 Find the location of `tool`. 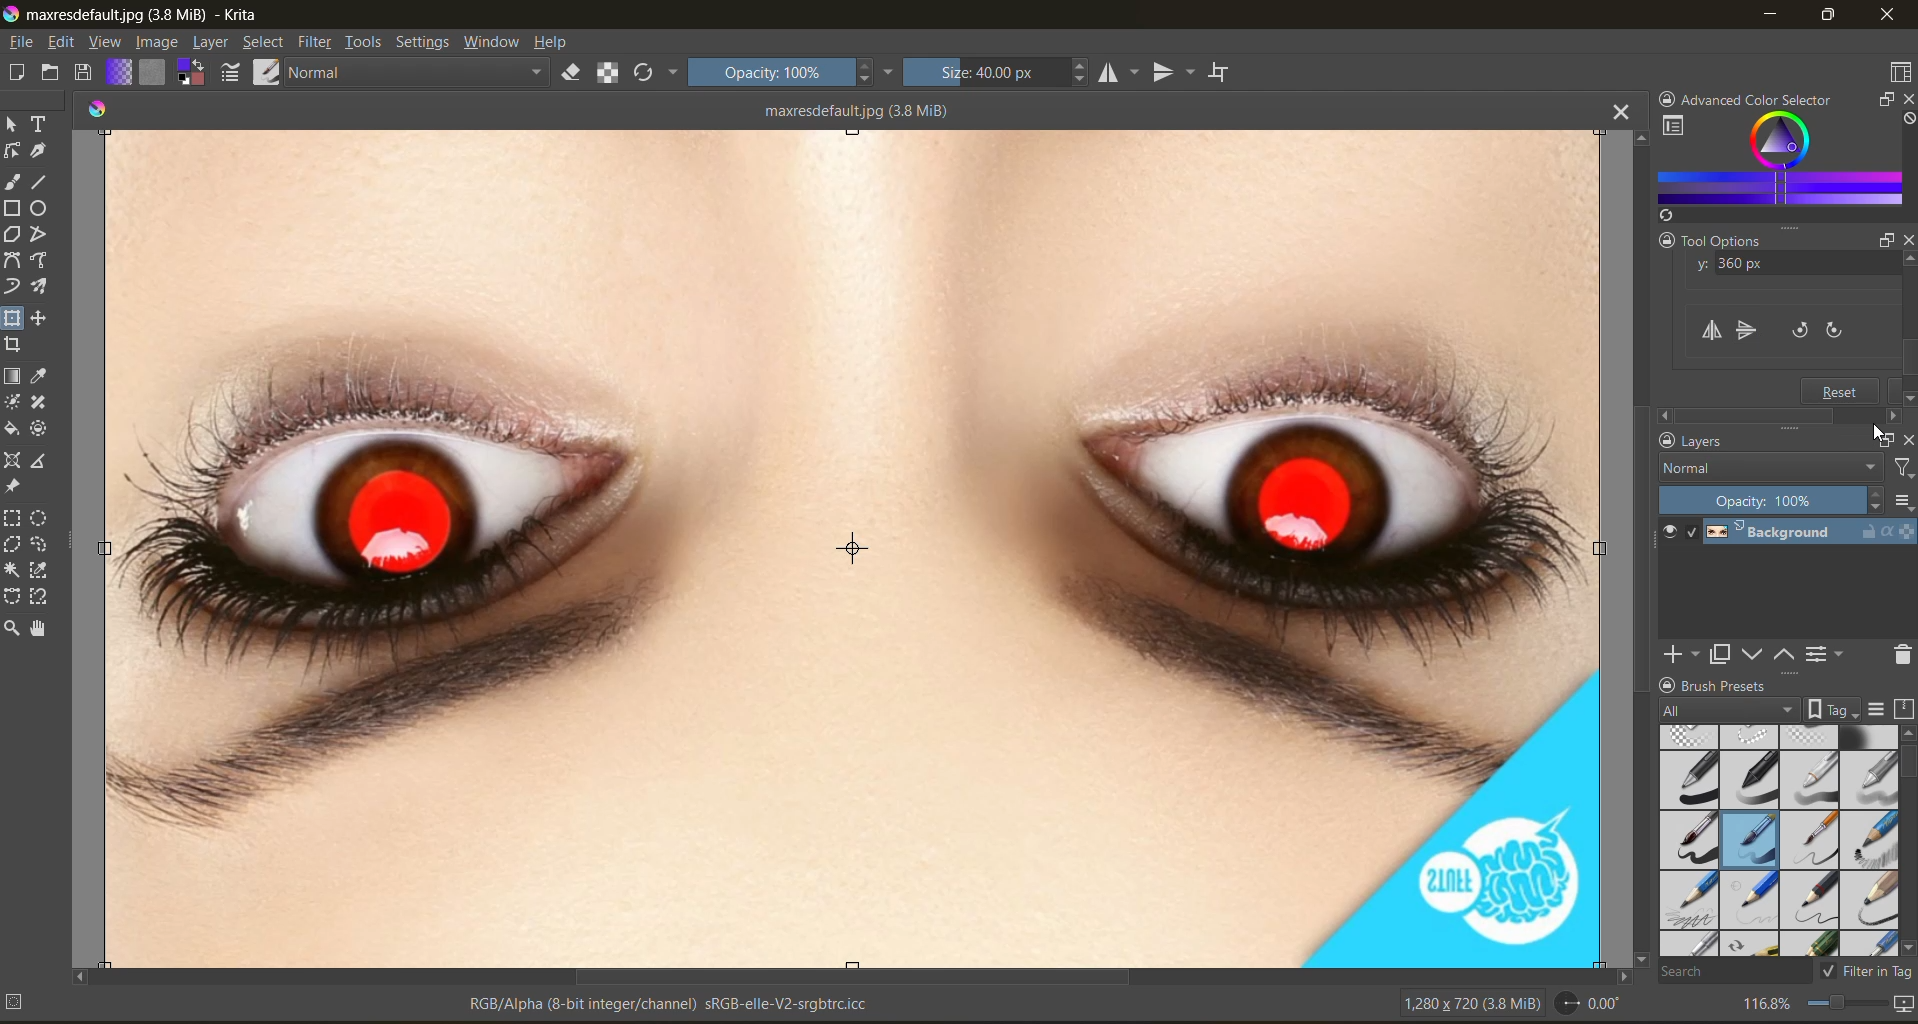

tool is located at coordinates (42, 516).